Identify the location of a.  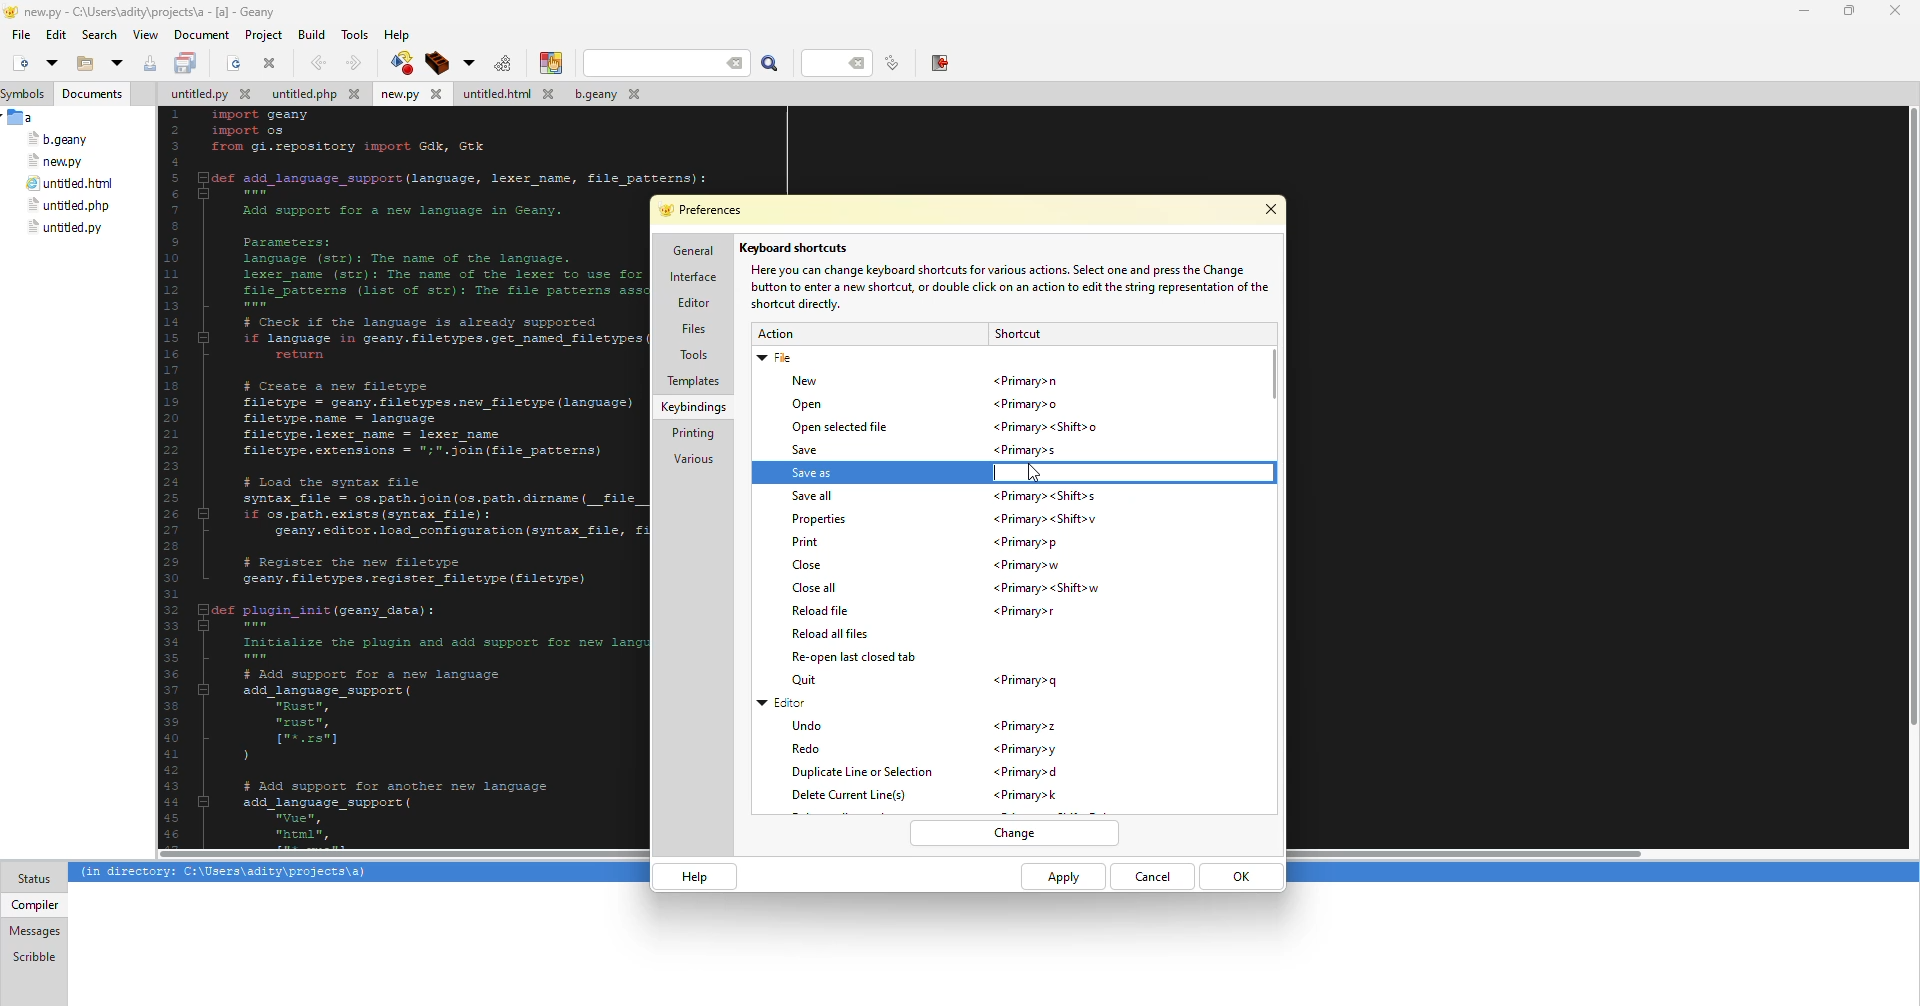
(23, 117).